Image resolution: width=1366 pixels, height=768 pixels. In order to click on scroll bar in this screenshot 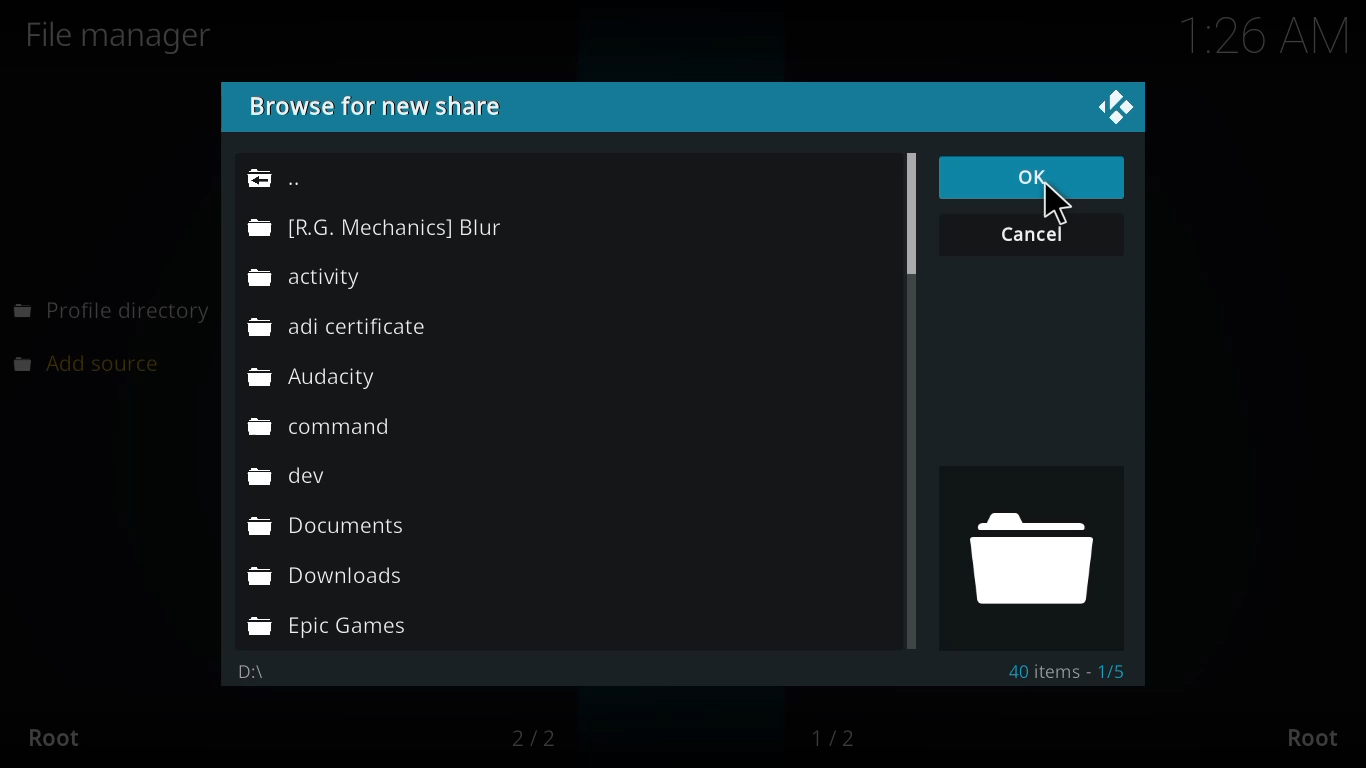, I will do `click(911, 221)`.